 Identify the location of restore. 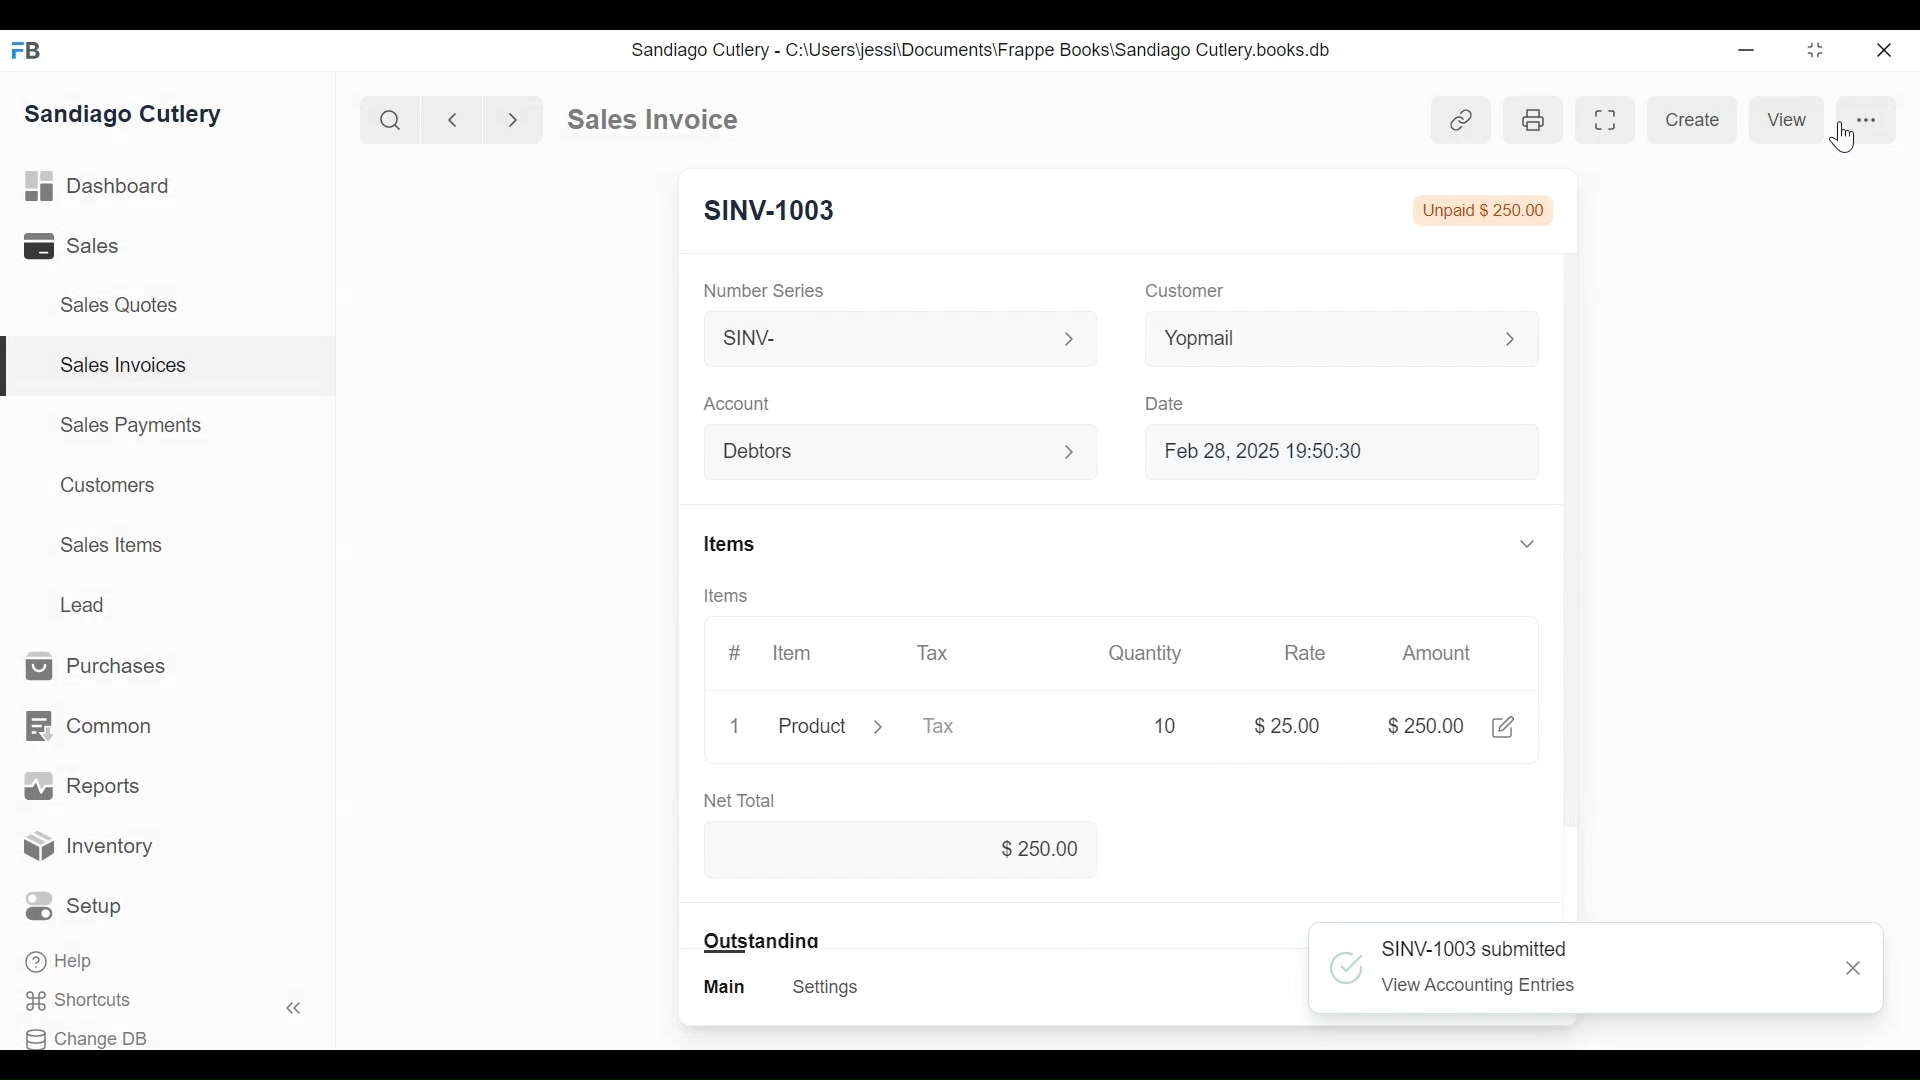
(1815, 49).